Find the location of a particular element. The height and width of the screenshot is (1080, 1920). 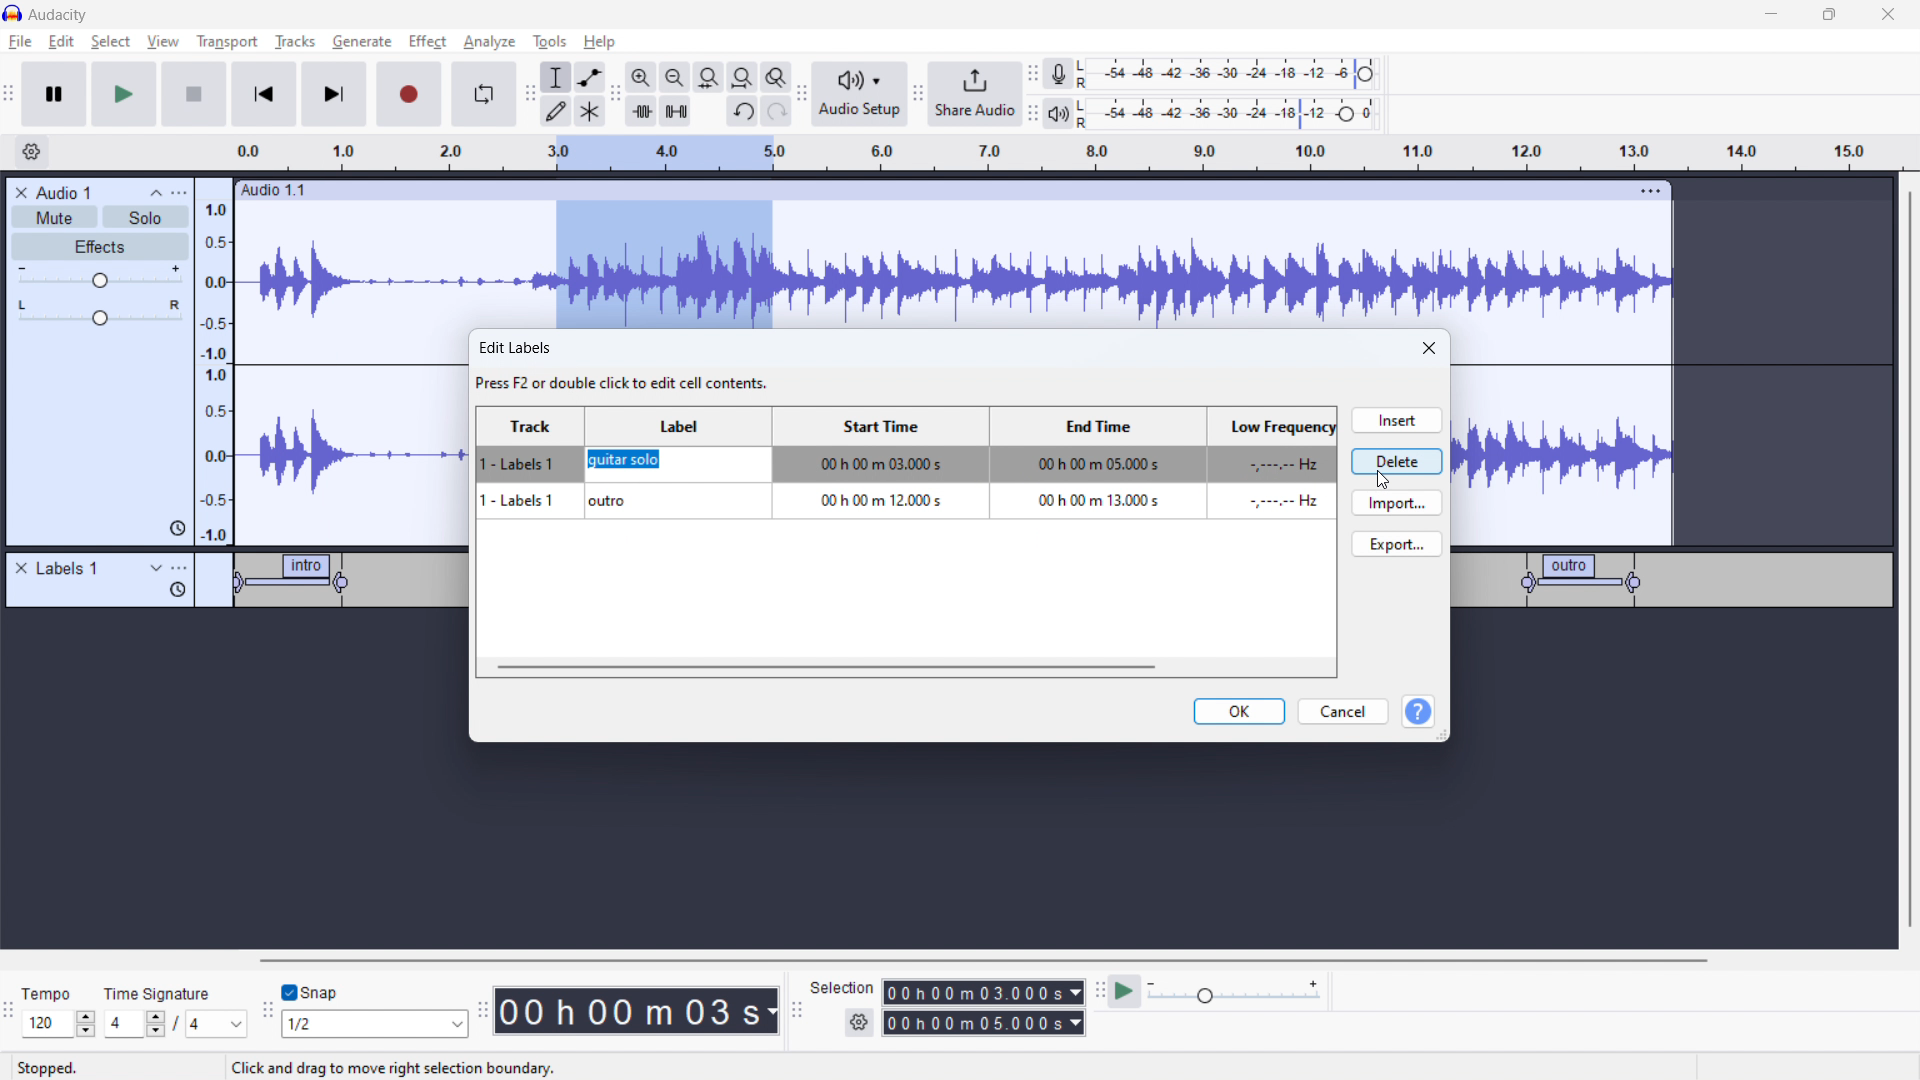

remove track is located at coordinates (21, 192).